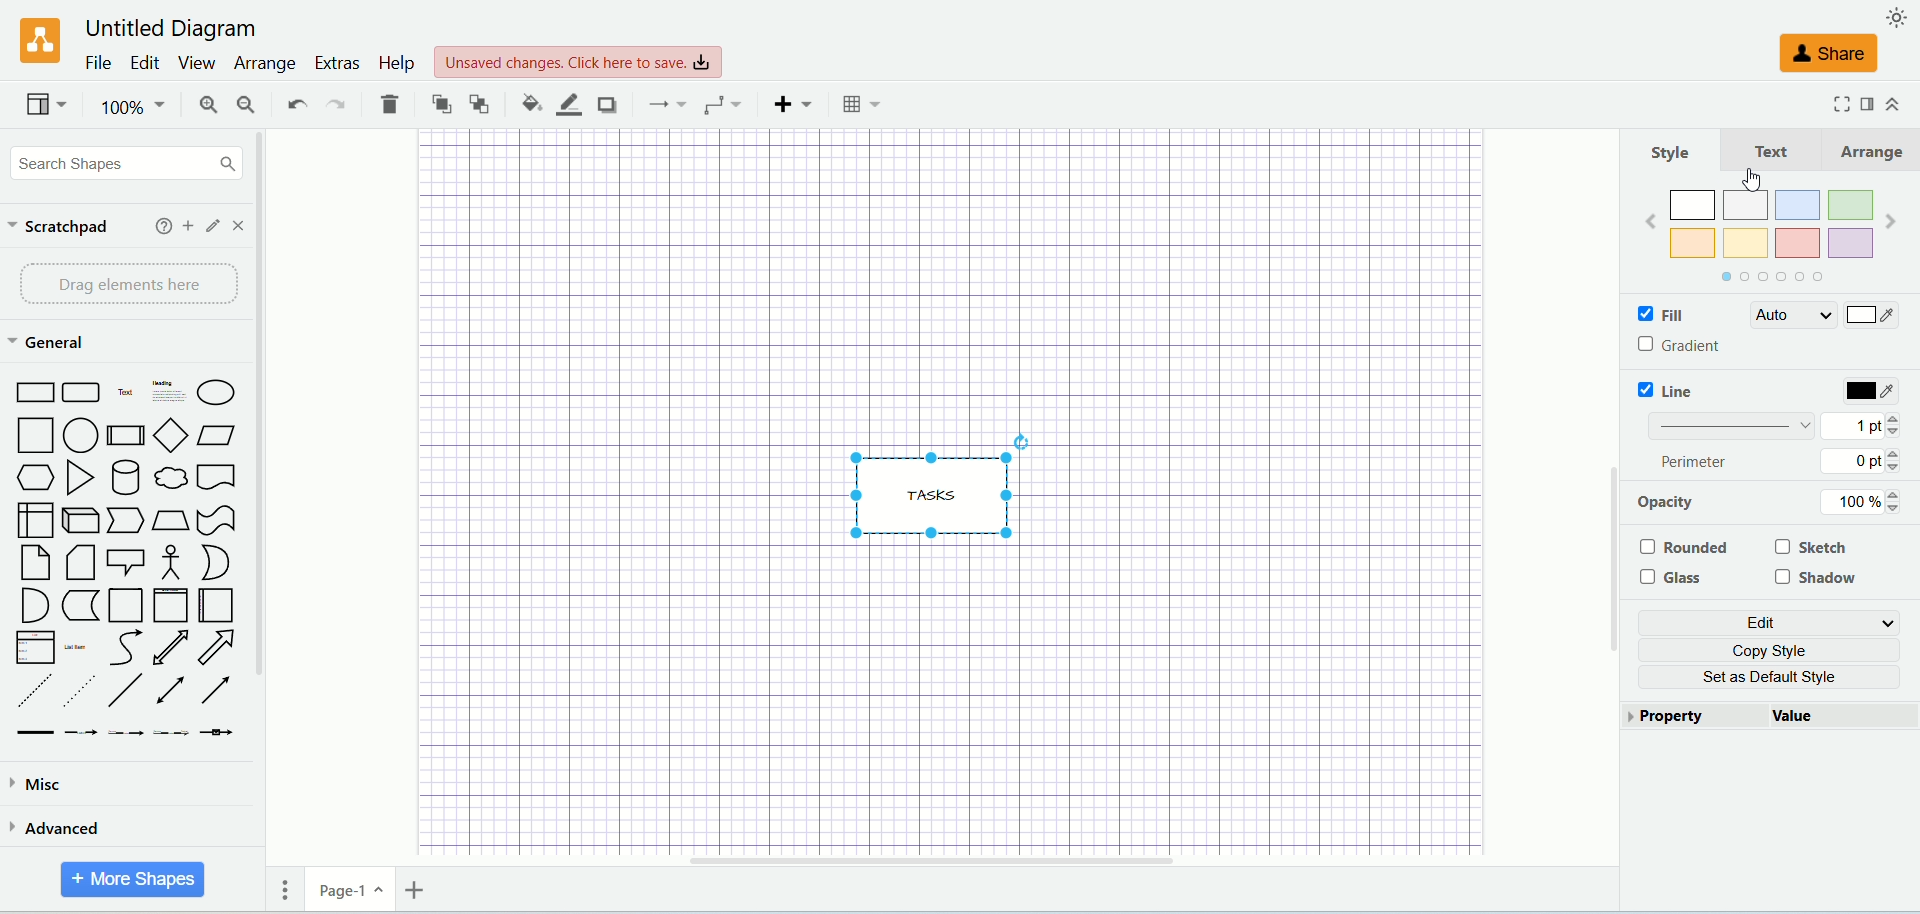 The width and height of the screenshot is (1920, 914). What do you see at coordinates (126, 561) in the screenshot?
I see `Callout` at bounding box center [126, 561].